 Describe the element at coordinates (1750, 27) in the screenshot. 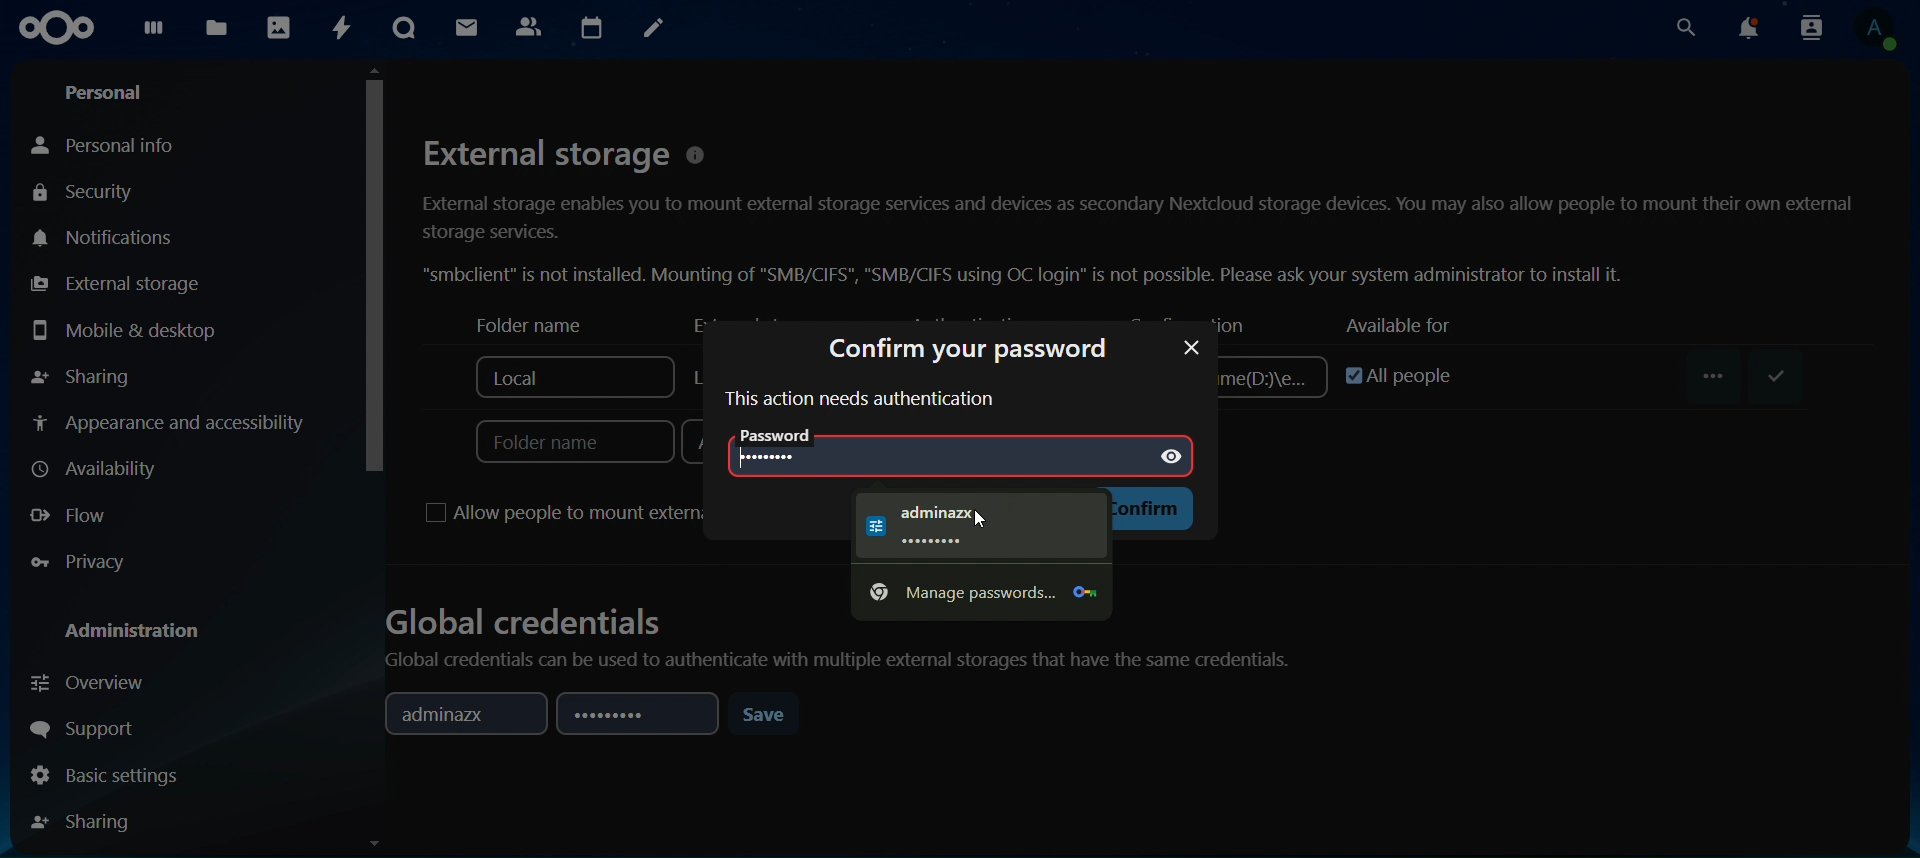

I see `notifications` at that location.